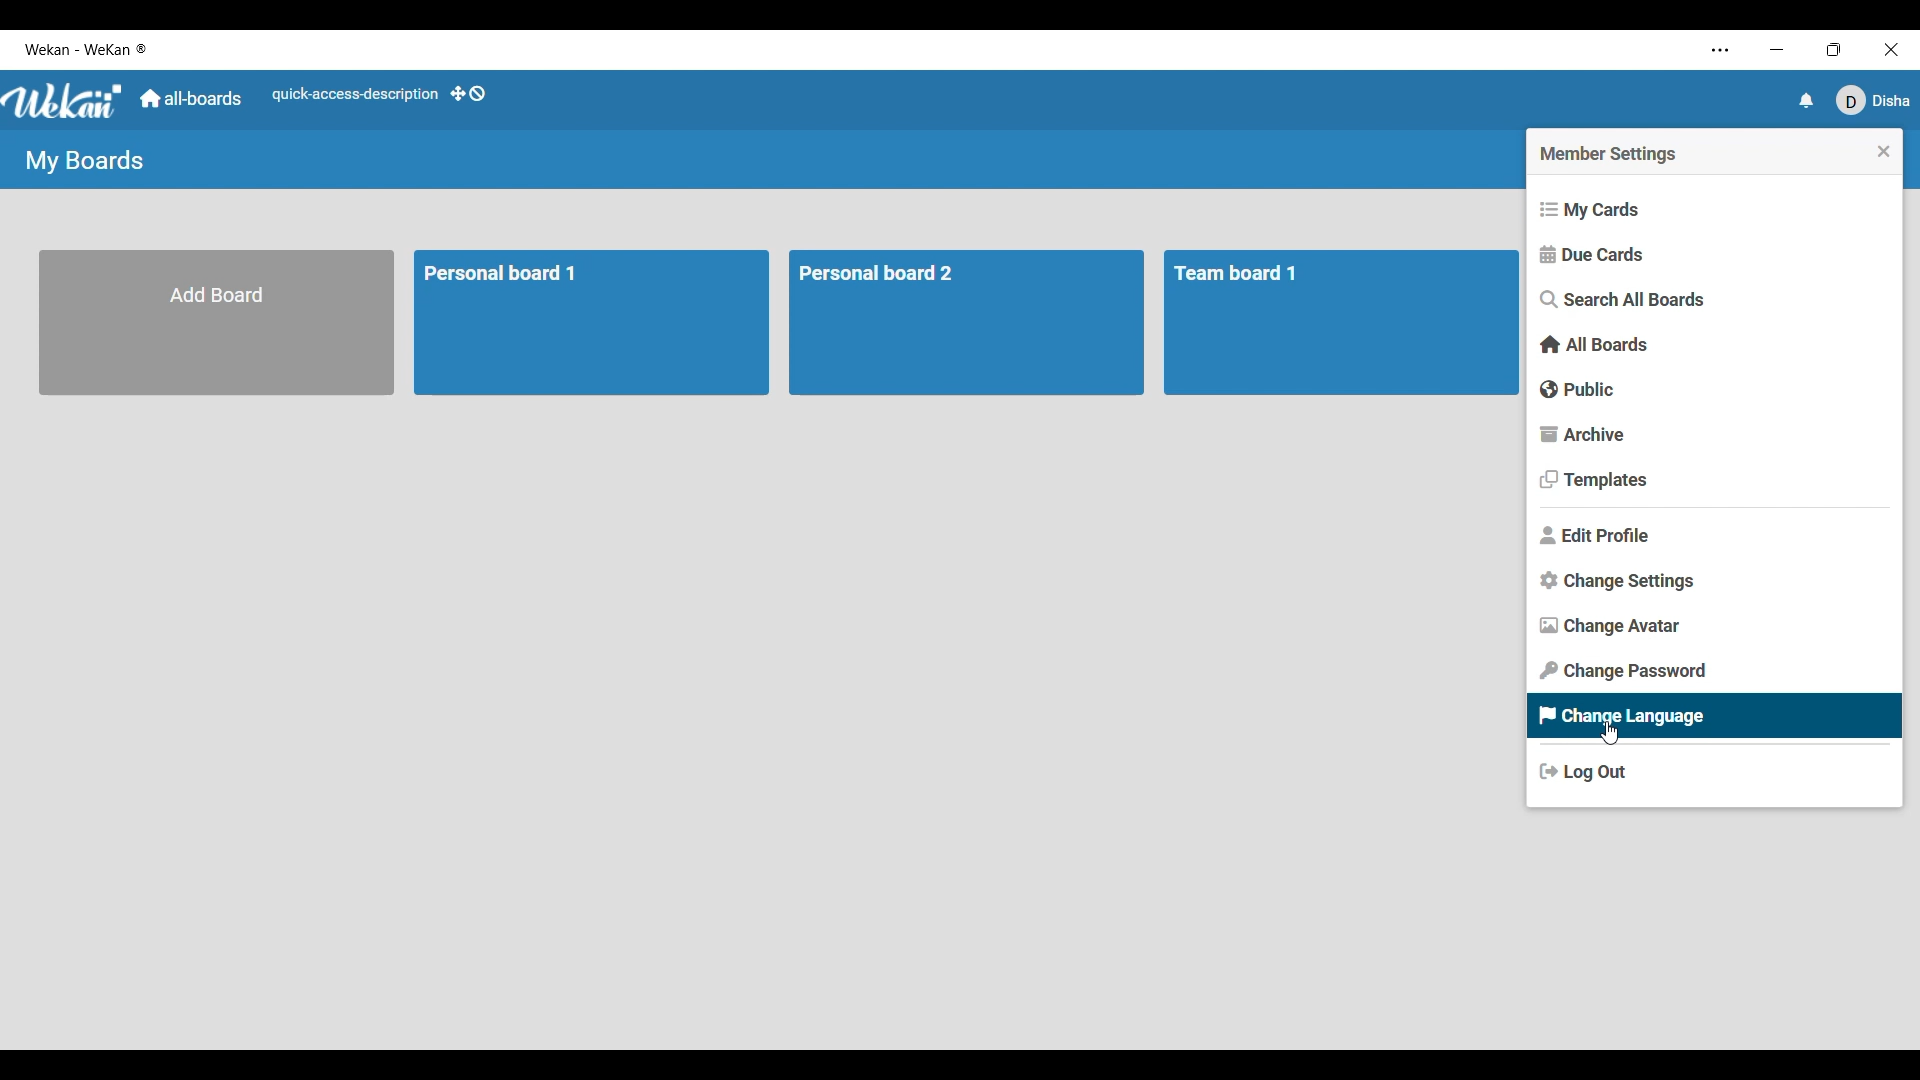 This screenshot has height=1080, width=1920. Describe the element at coordinates (1714, 480) in the screenshot. I see `Templates` at that location.